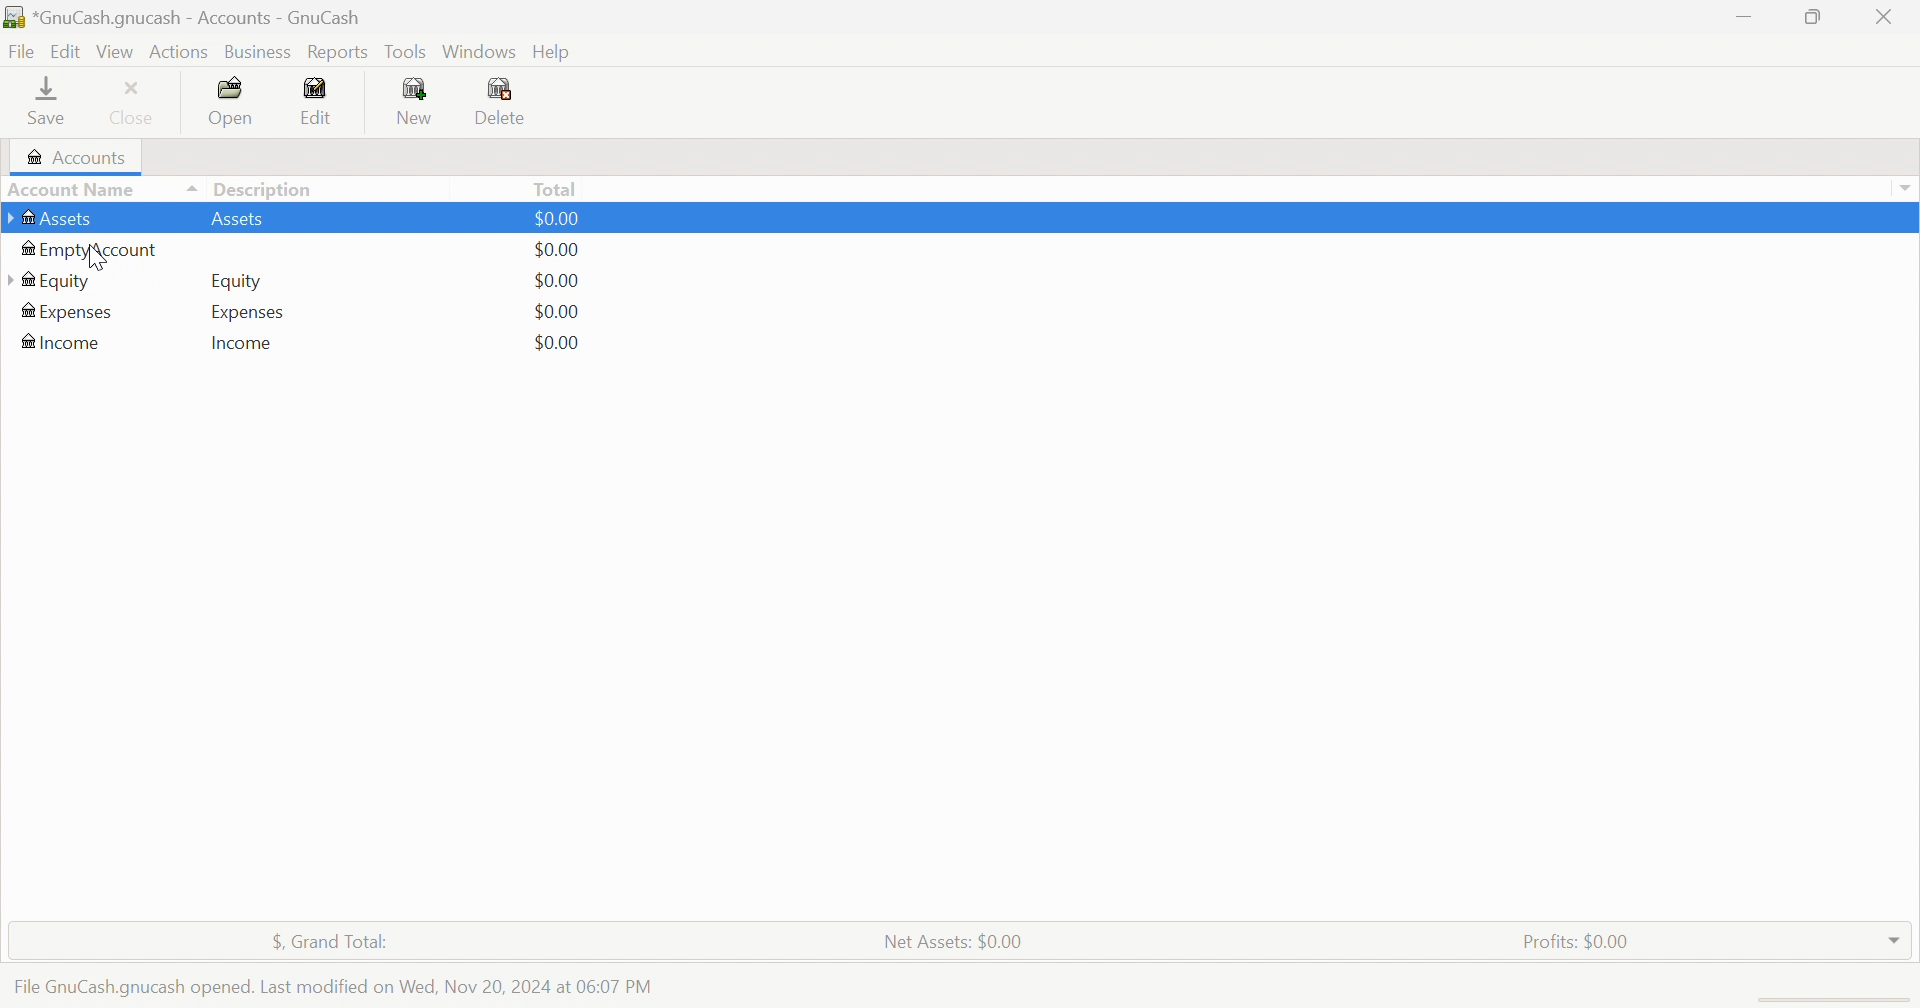  What do you see at coordinates (133, 103) in the screenshot?
I see `Close` at bounding box center [133, 103].